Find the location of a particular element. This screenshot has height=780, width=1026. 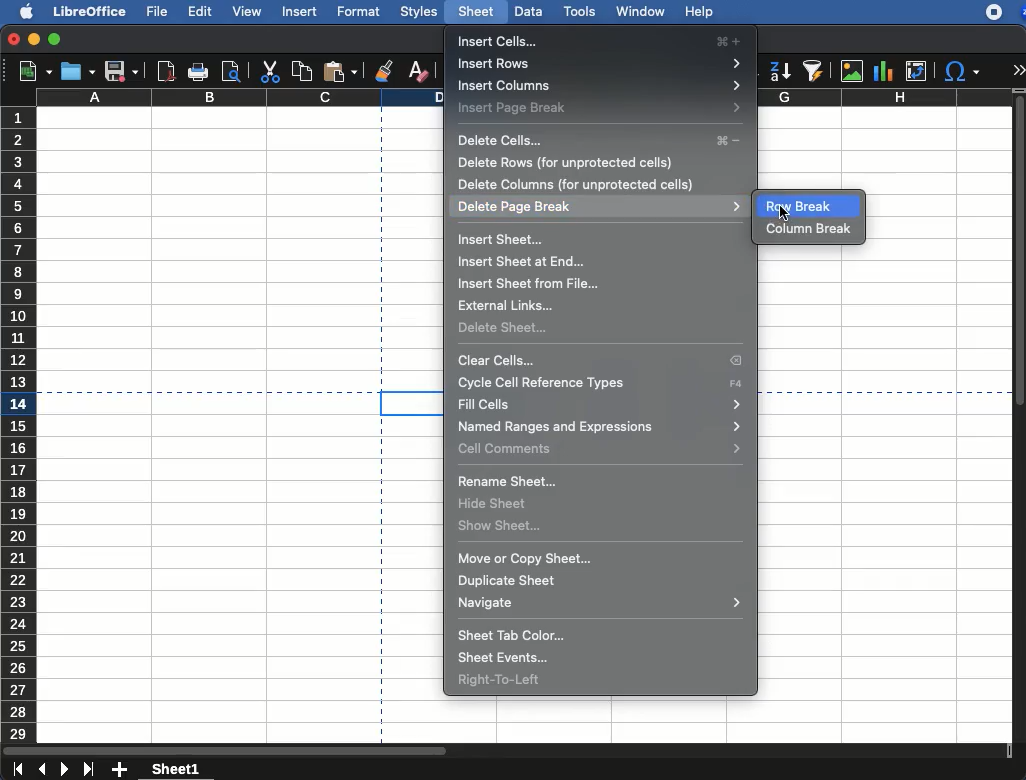

insert page break is located at coordinates (600, 109).